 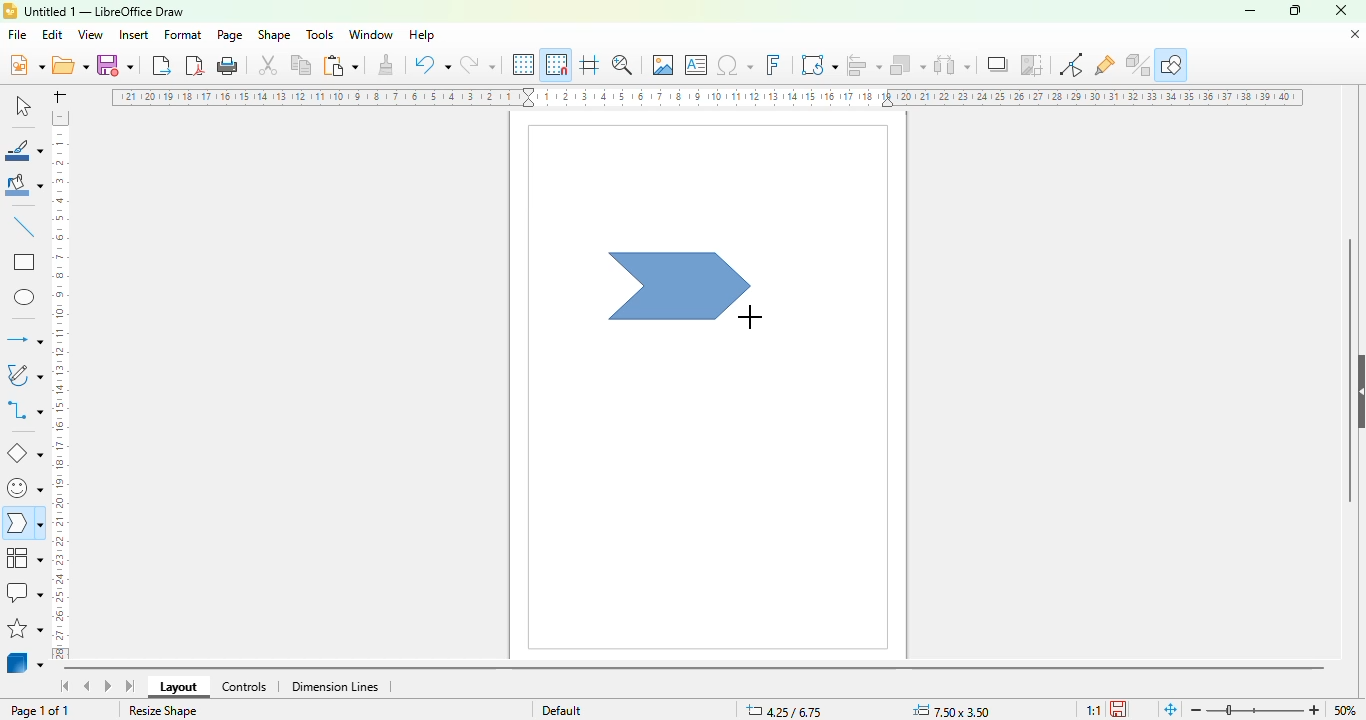 I want to click on insert line, so click(x=25, y=226).